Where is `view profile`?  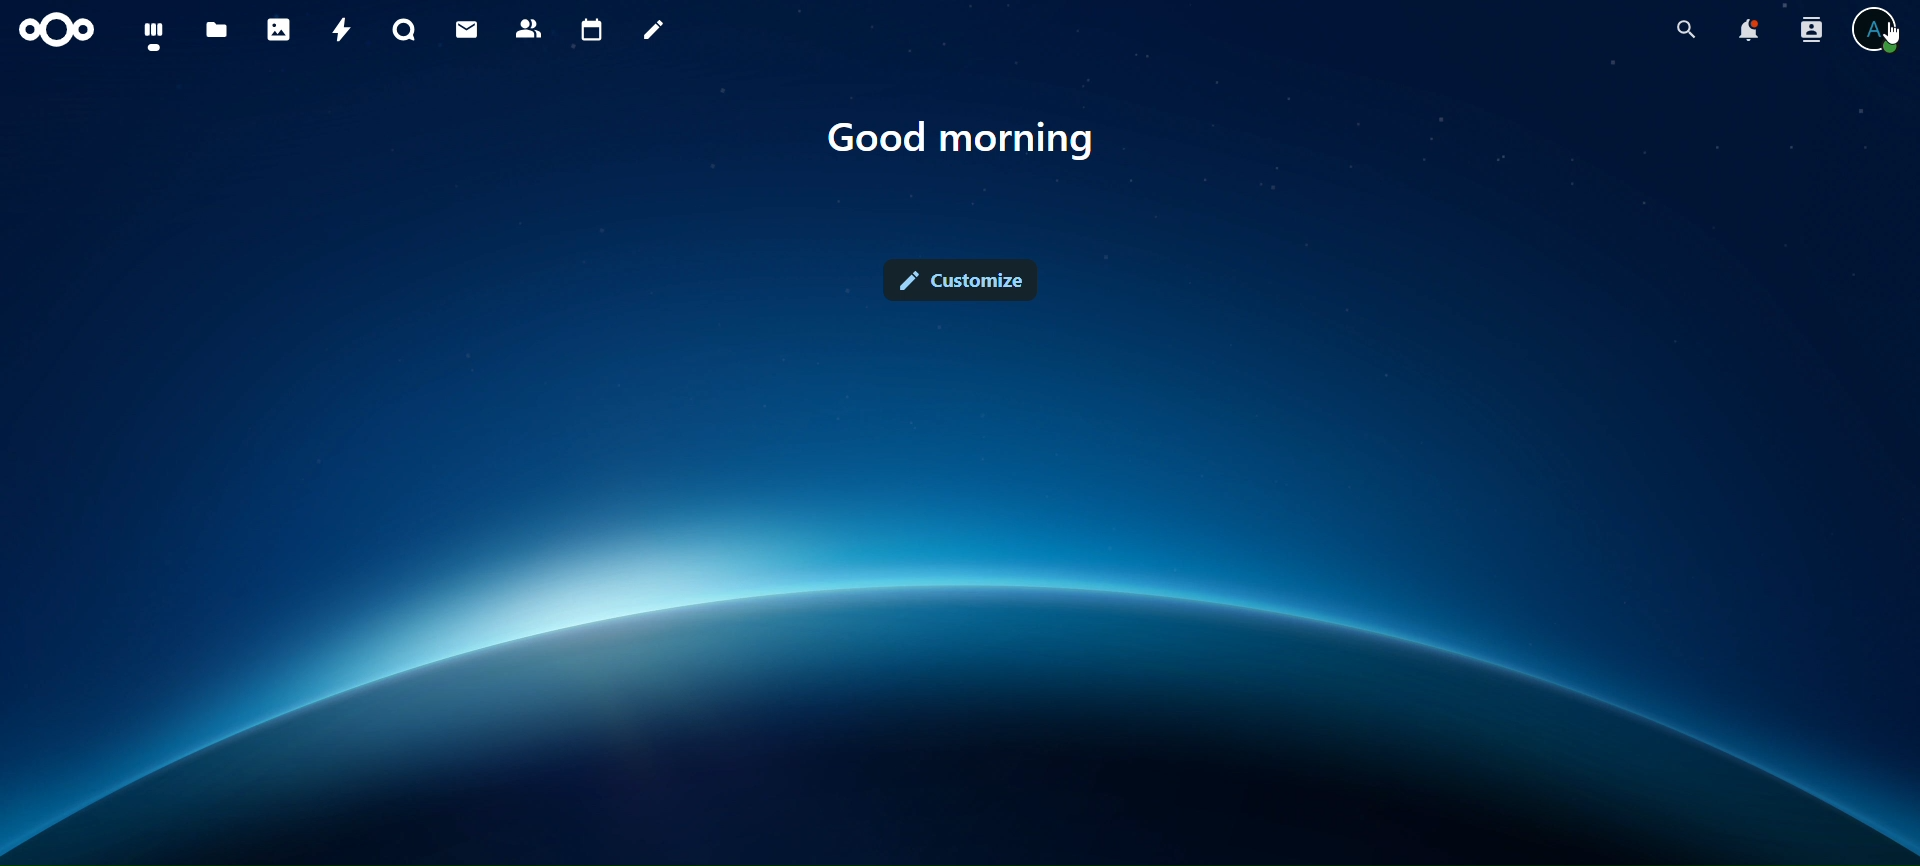
view profile is located at coordinates (1880, 30).